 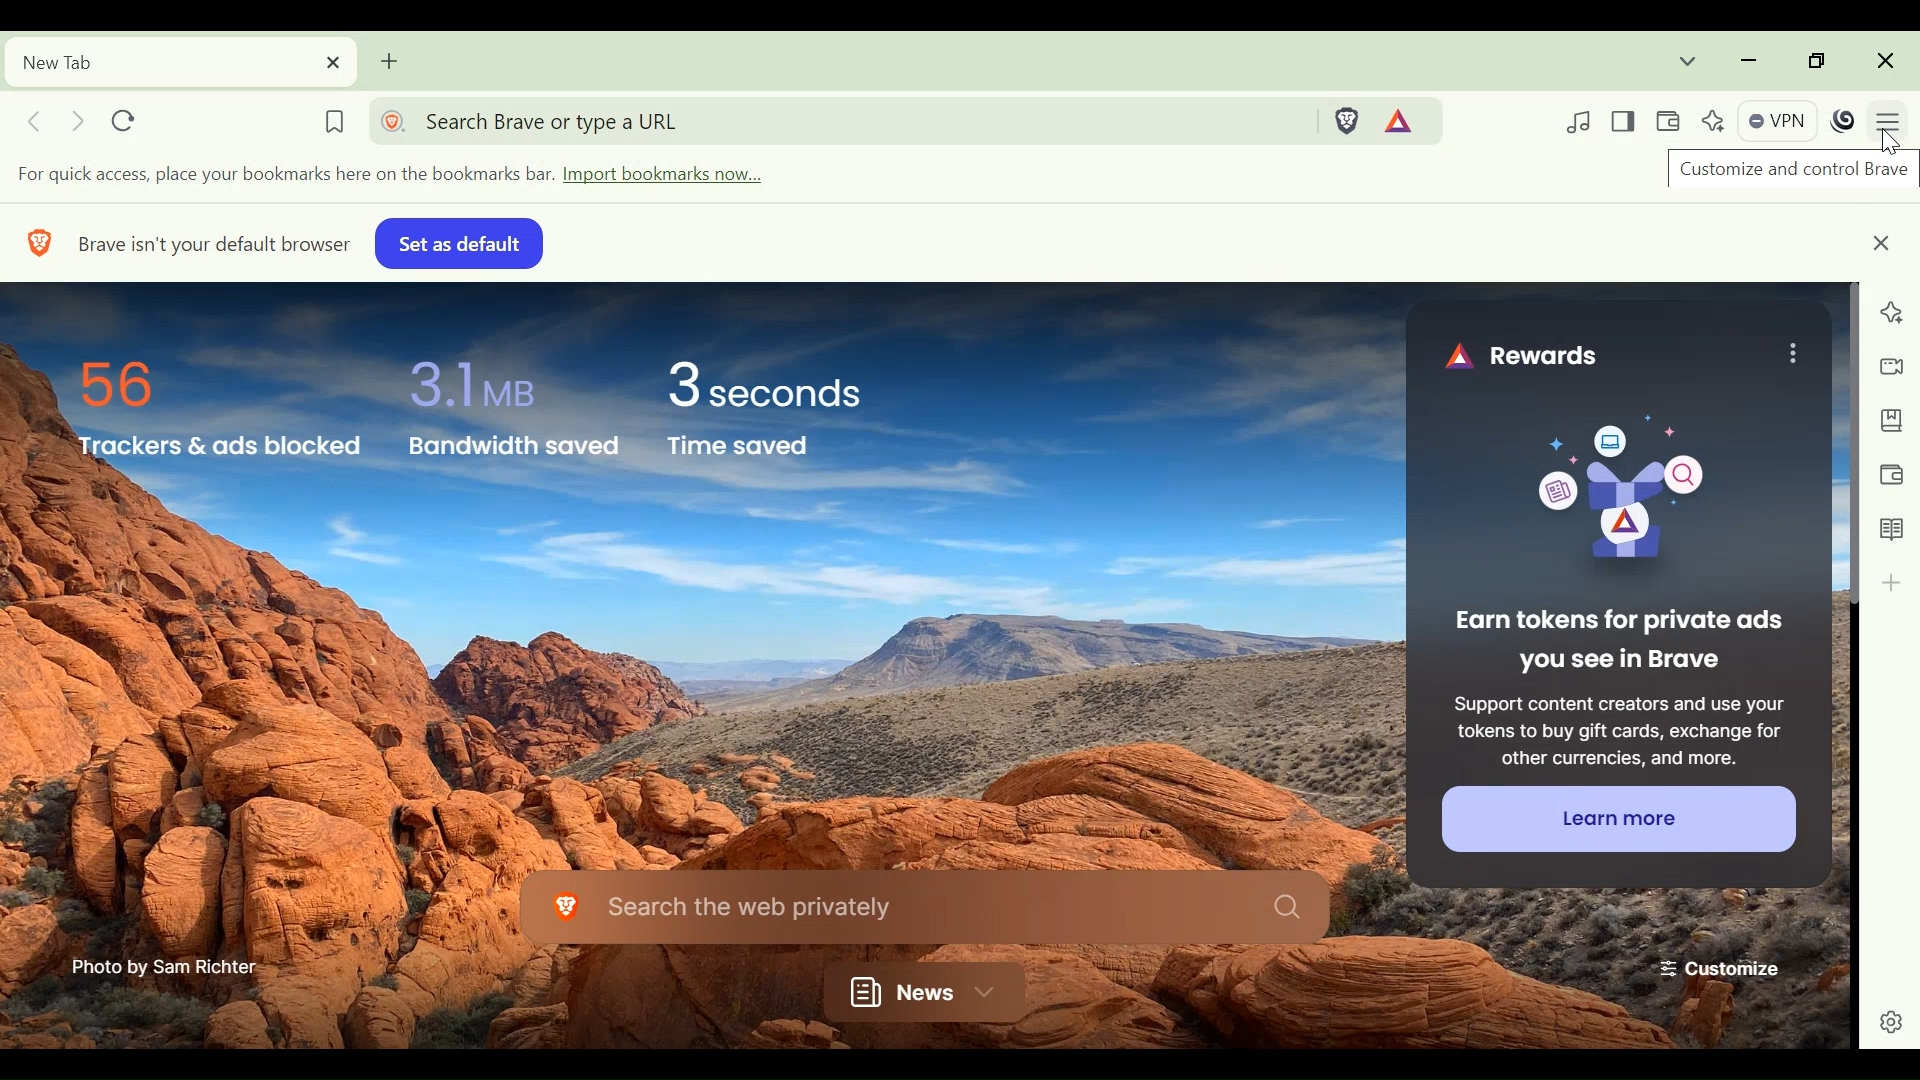 I want to click on Trackers & ads Blocked, so click(x=214, y=448).